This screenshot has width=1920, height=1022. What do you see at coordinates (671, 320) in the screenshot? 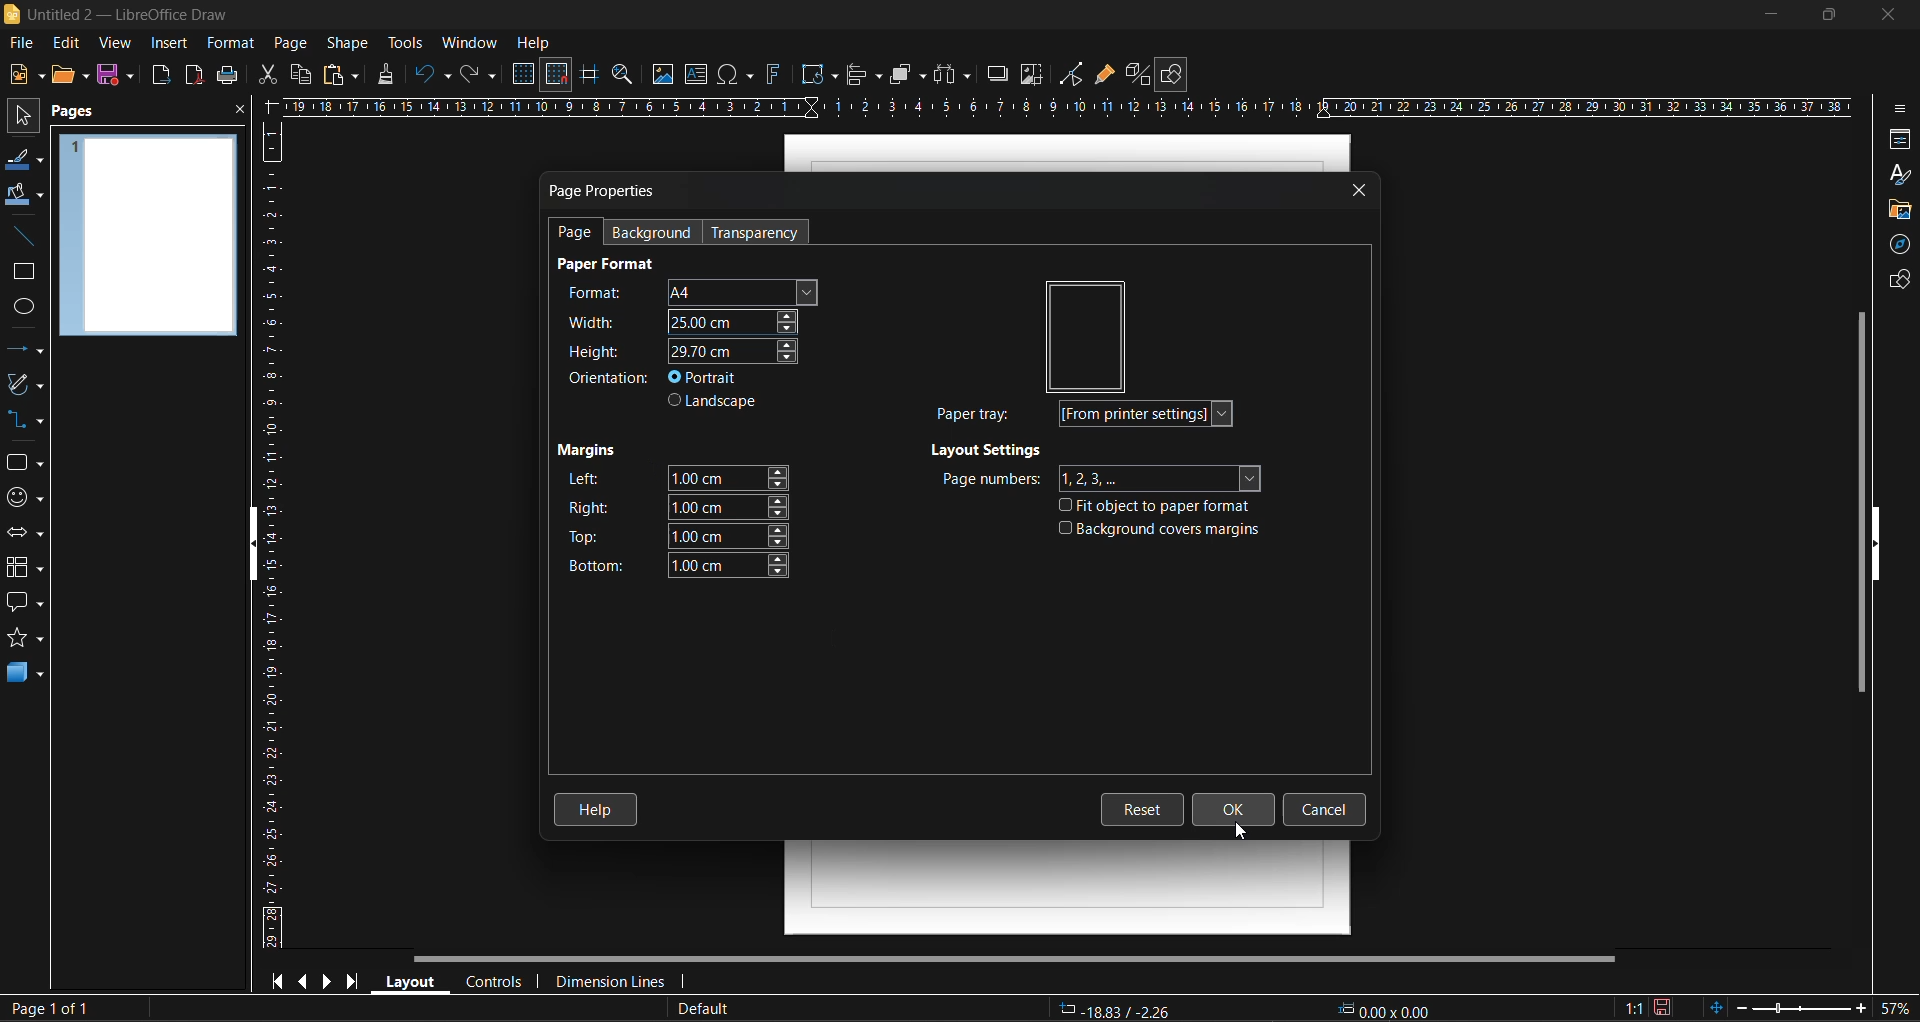
I see `width` at bounding box center [671, 320].